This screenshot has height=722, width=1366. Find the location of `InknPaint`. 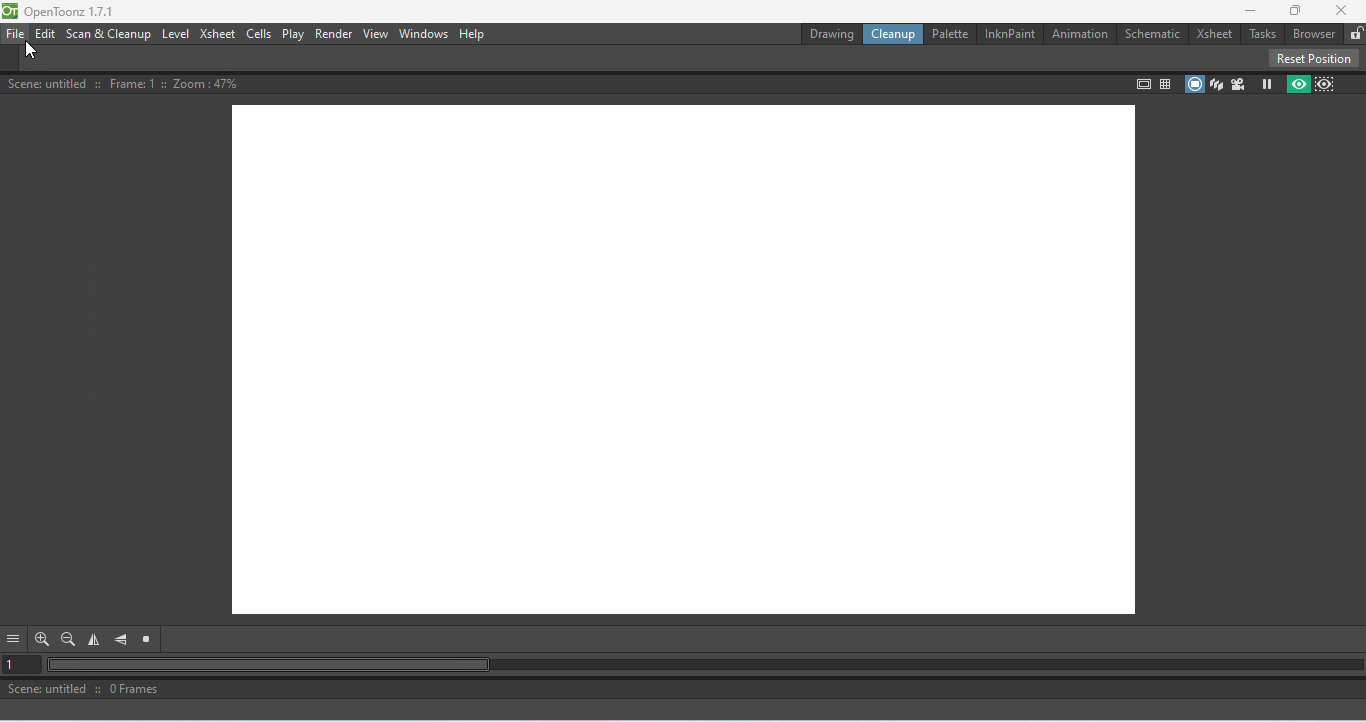

InknPaint is located at coordinates (1008, 34).